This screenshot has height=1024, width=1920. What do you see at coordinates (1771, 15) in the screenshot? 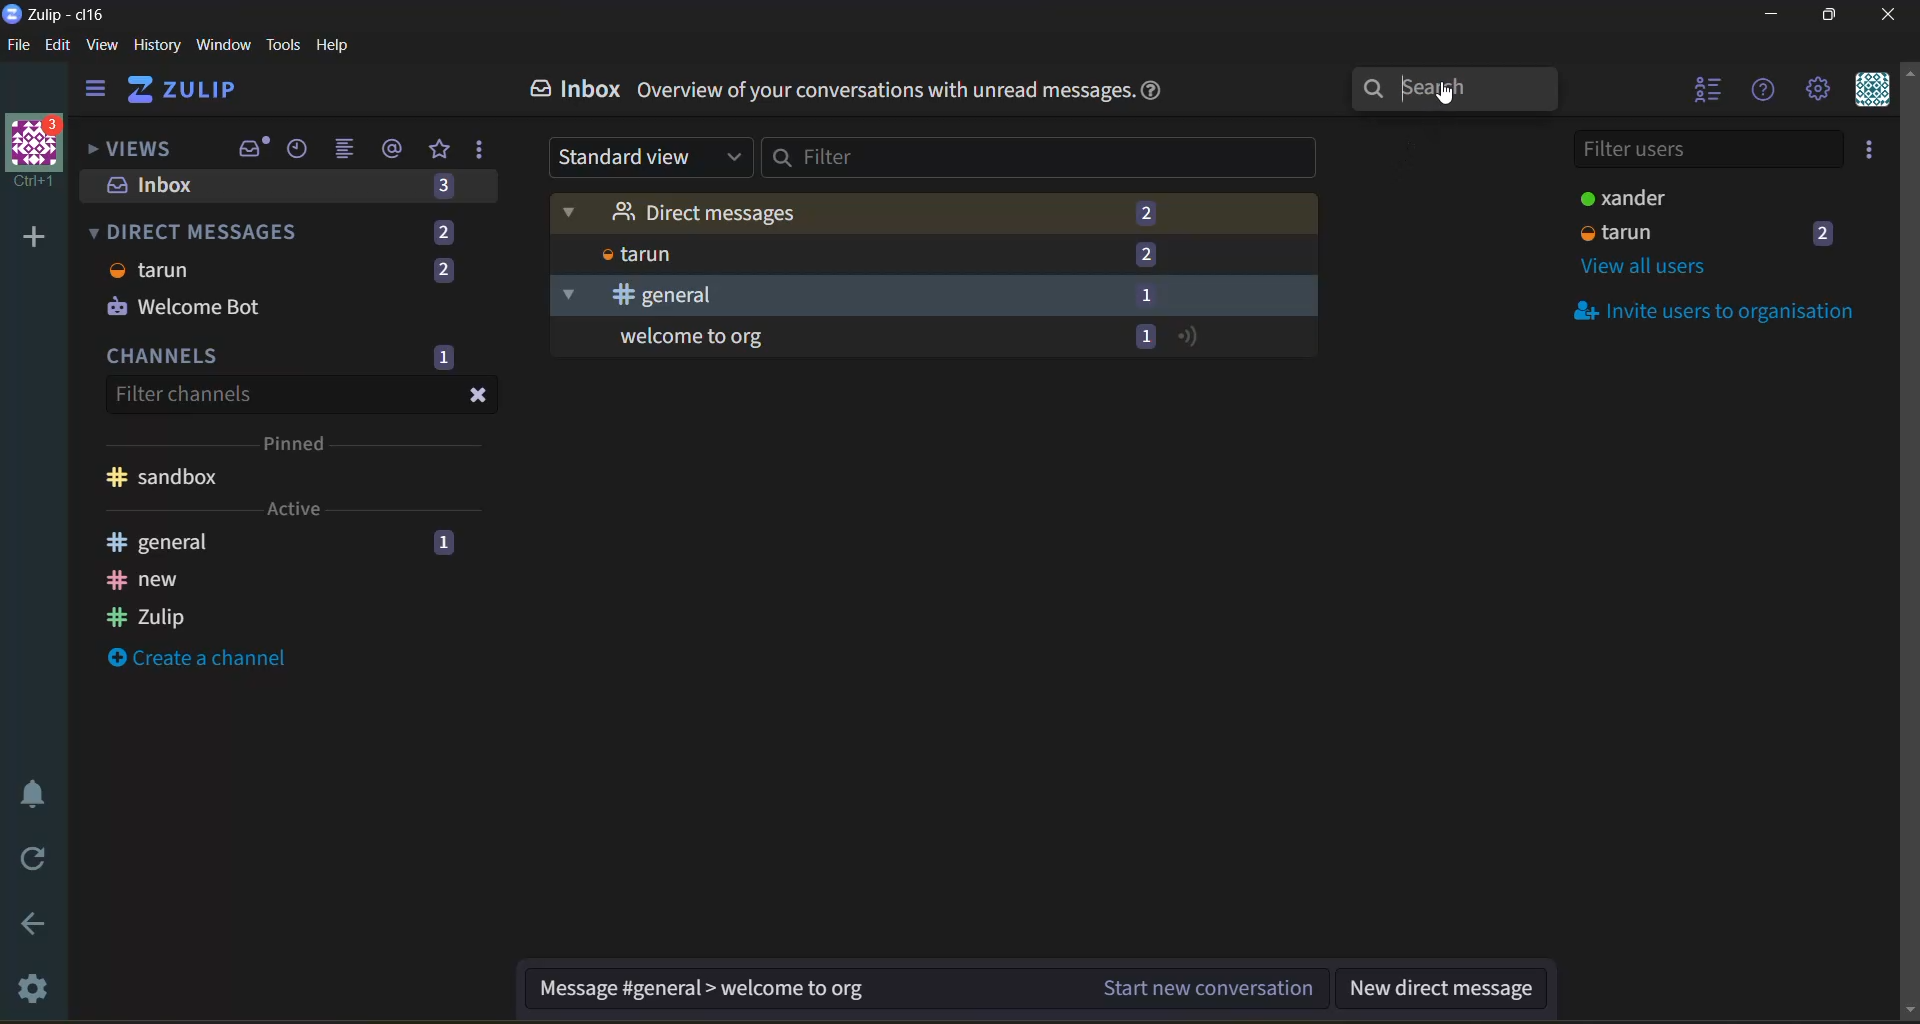
I see `minimize` at bounding box center [1771, 15].